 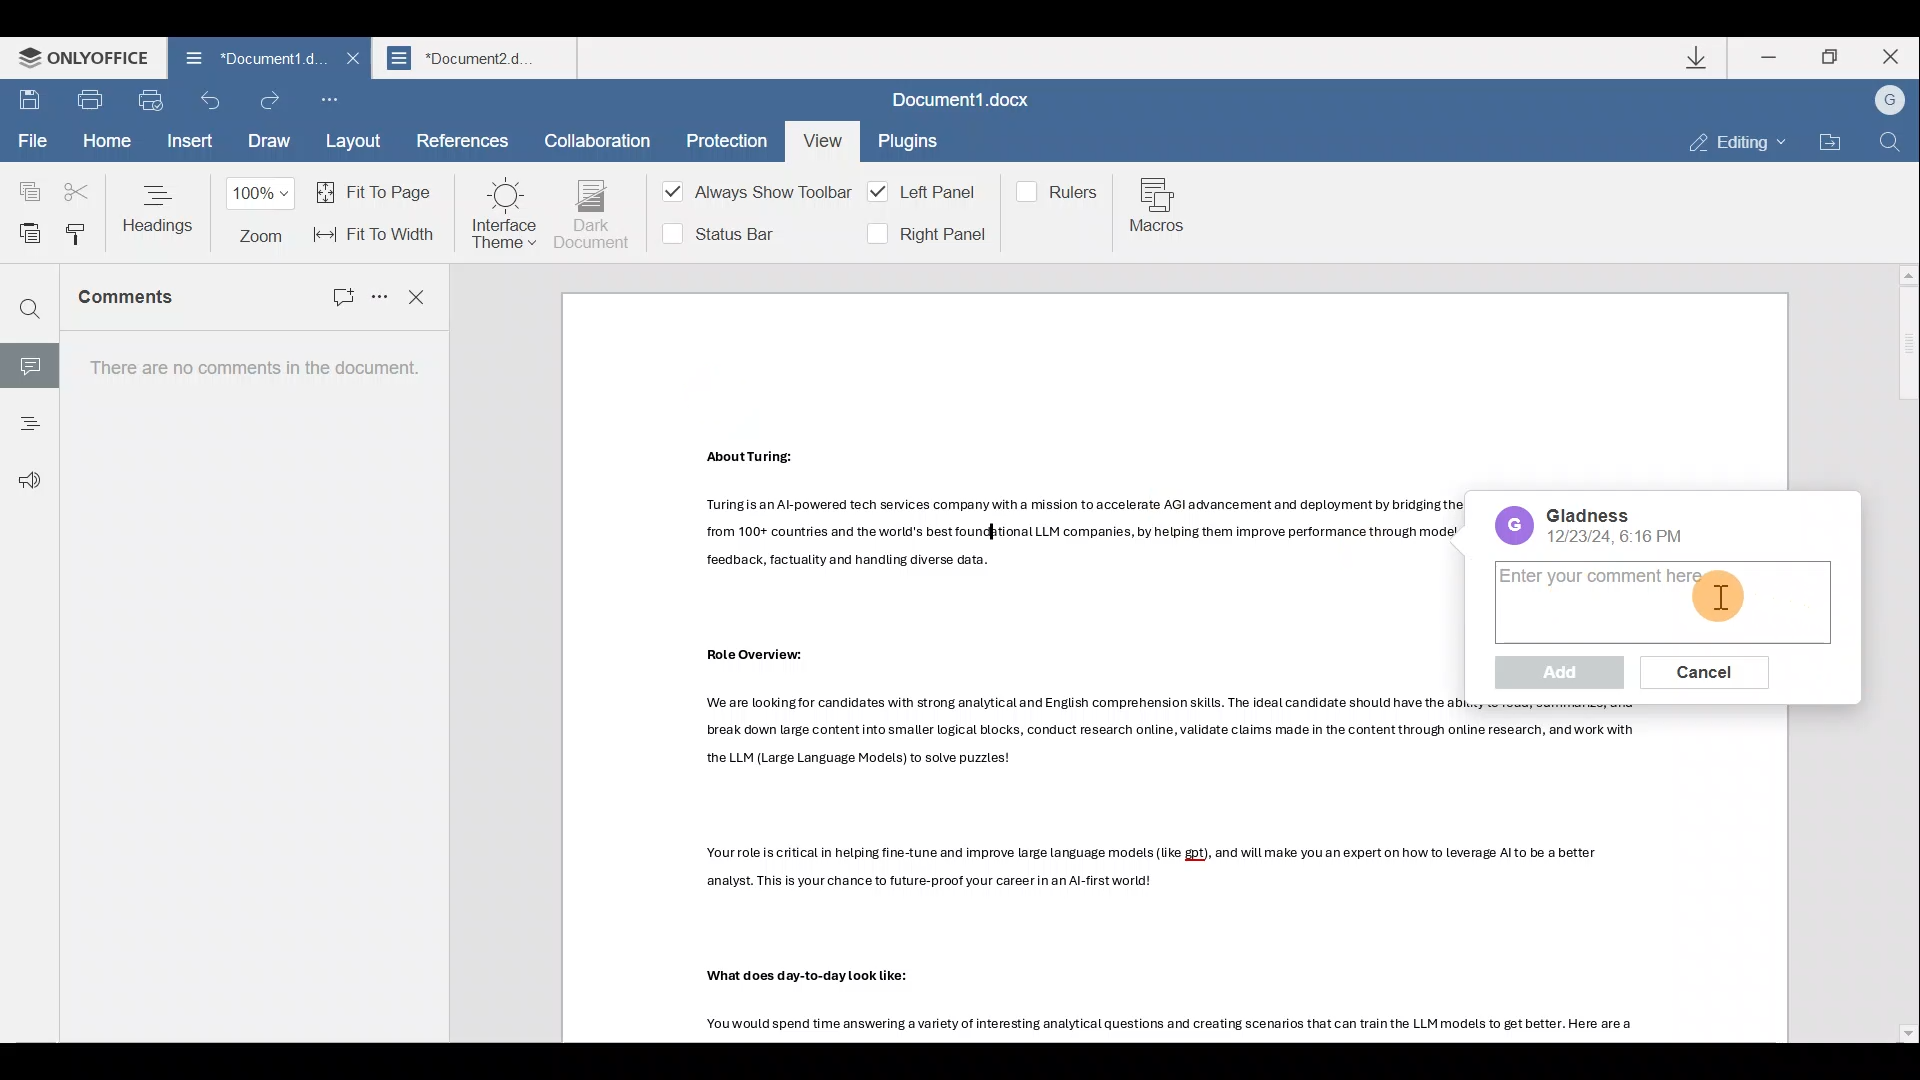 What do you see at coordinates (1771, 56) in the screenshot?
I see `Minimize` at bounding box center [1771, 56].